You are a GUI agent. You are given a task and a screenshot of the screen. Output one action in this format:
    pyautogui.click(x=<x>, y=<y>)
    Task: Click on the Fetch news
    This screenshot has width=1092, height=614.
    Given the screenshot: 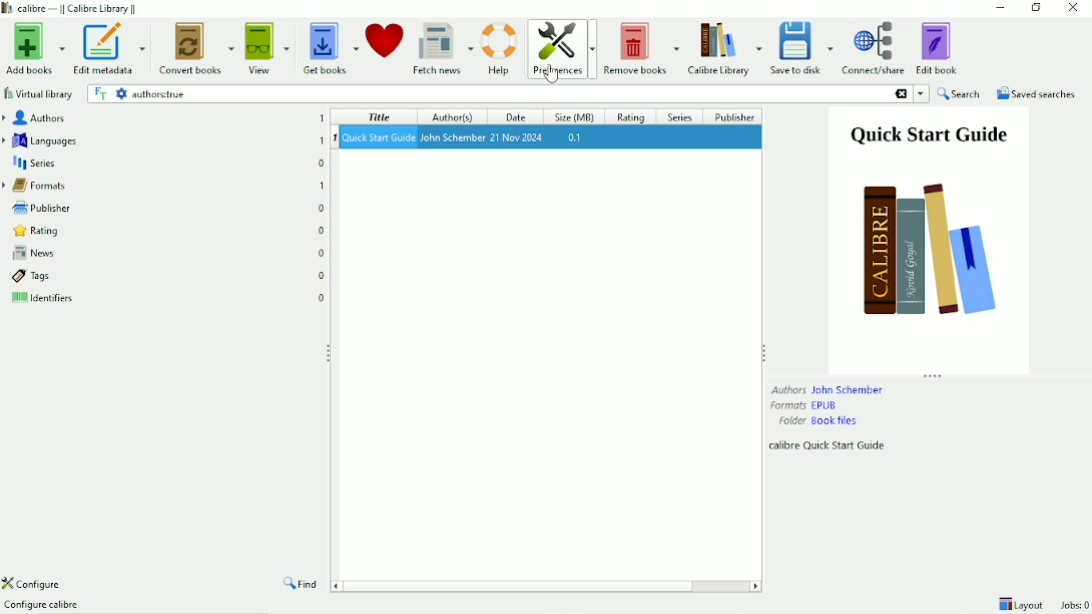 What is the action you would take?
    pyautogui.click(x=443, y=47)
    